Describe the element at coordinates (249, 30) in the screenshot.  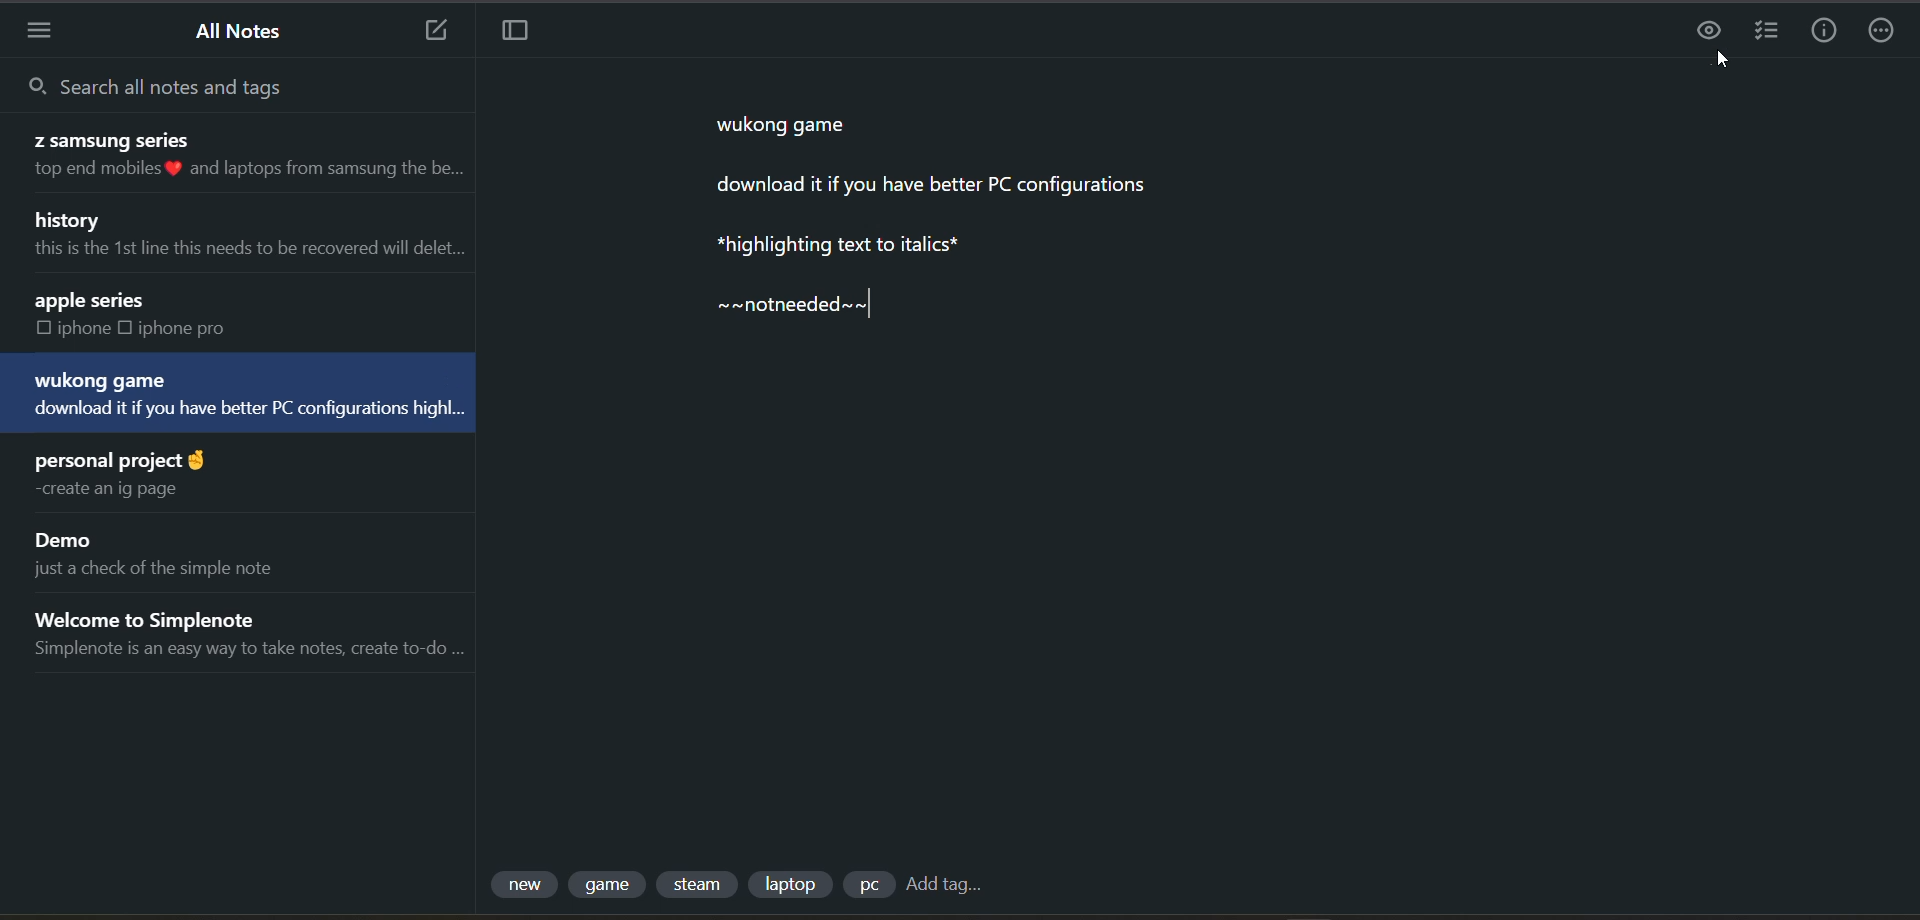
I see `all notes` at that location.